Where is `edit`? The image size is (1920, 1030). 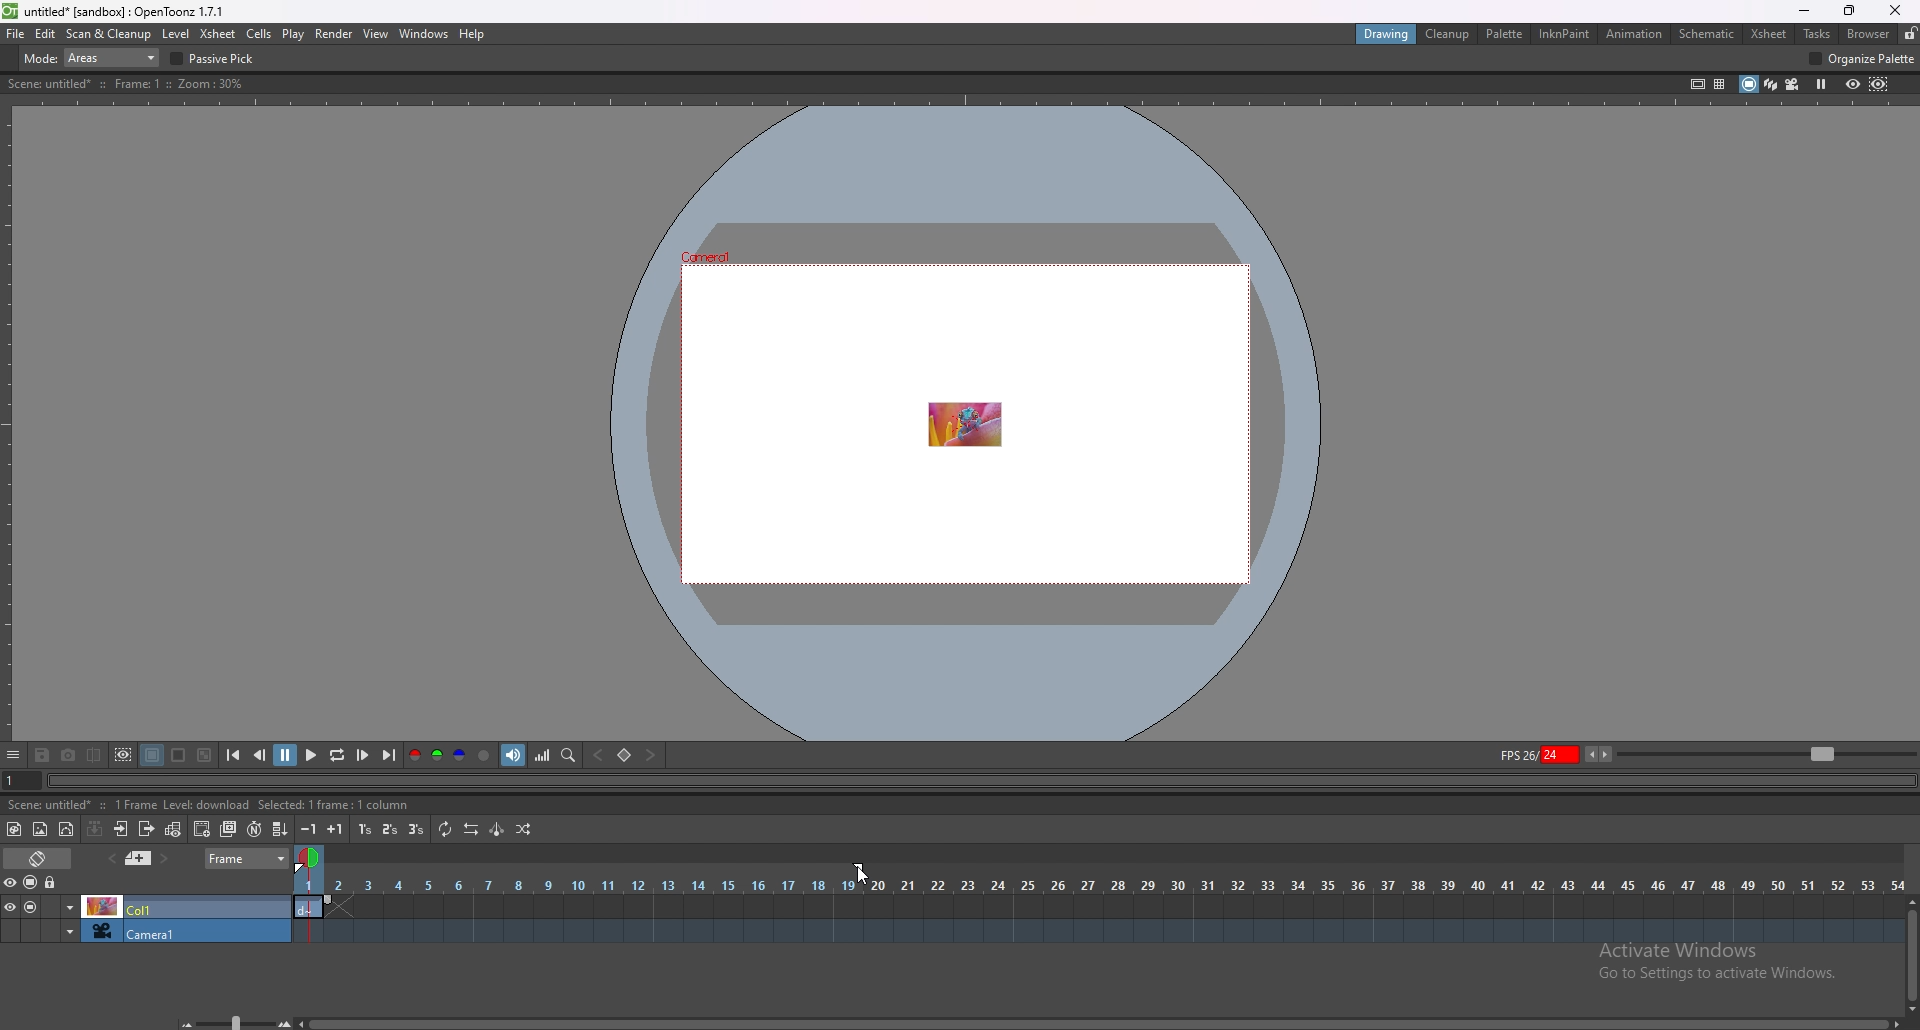 edit is located at coordinates (46, 34).